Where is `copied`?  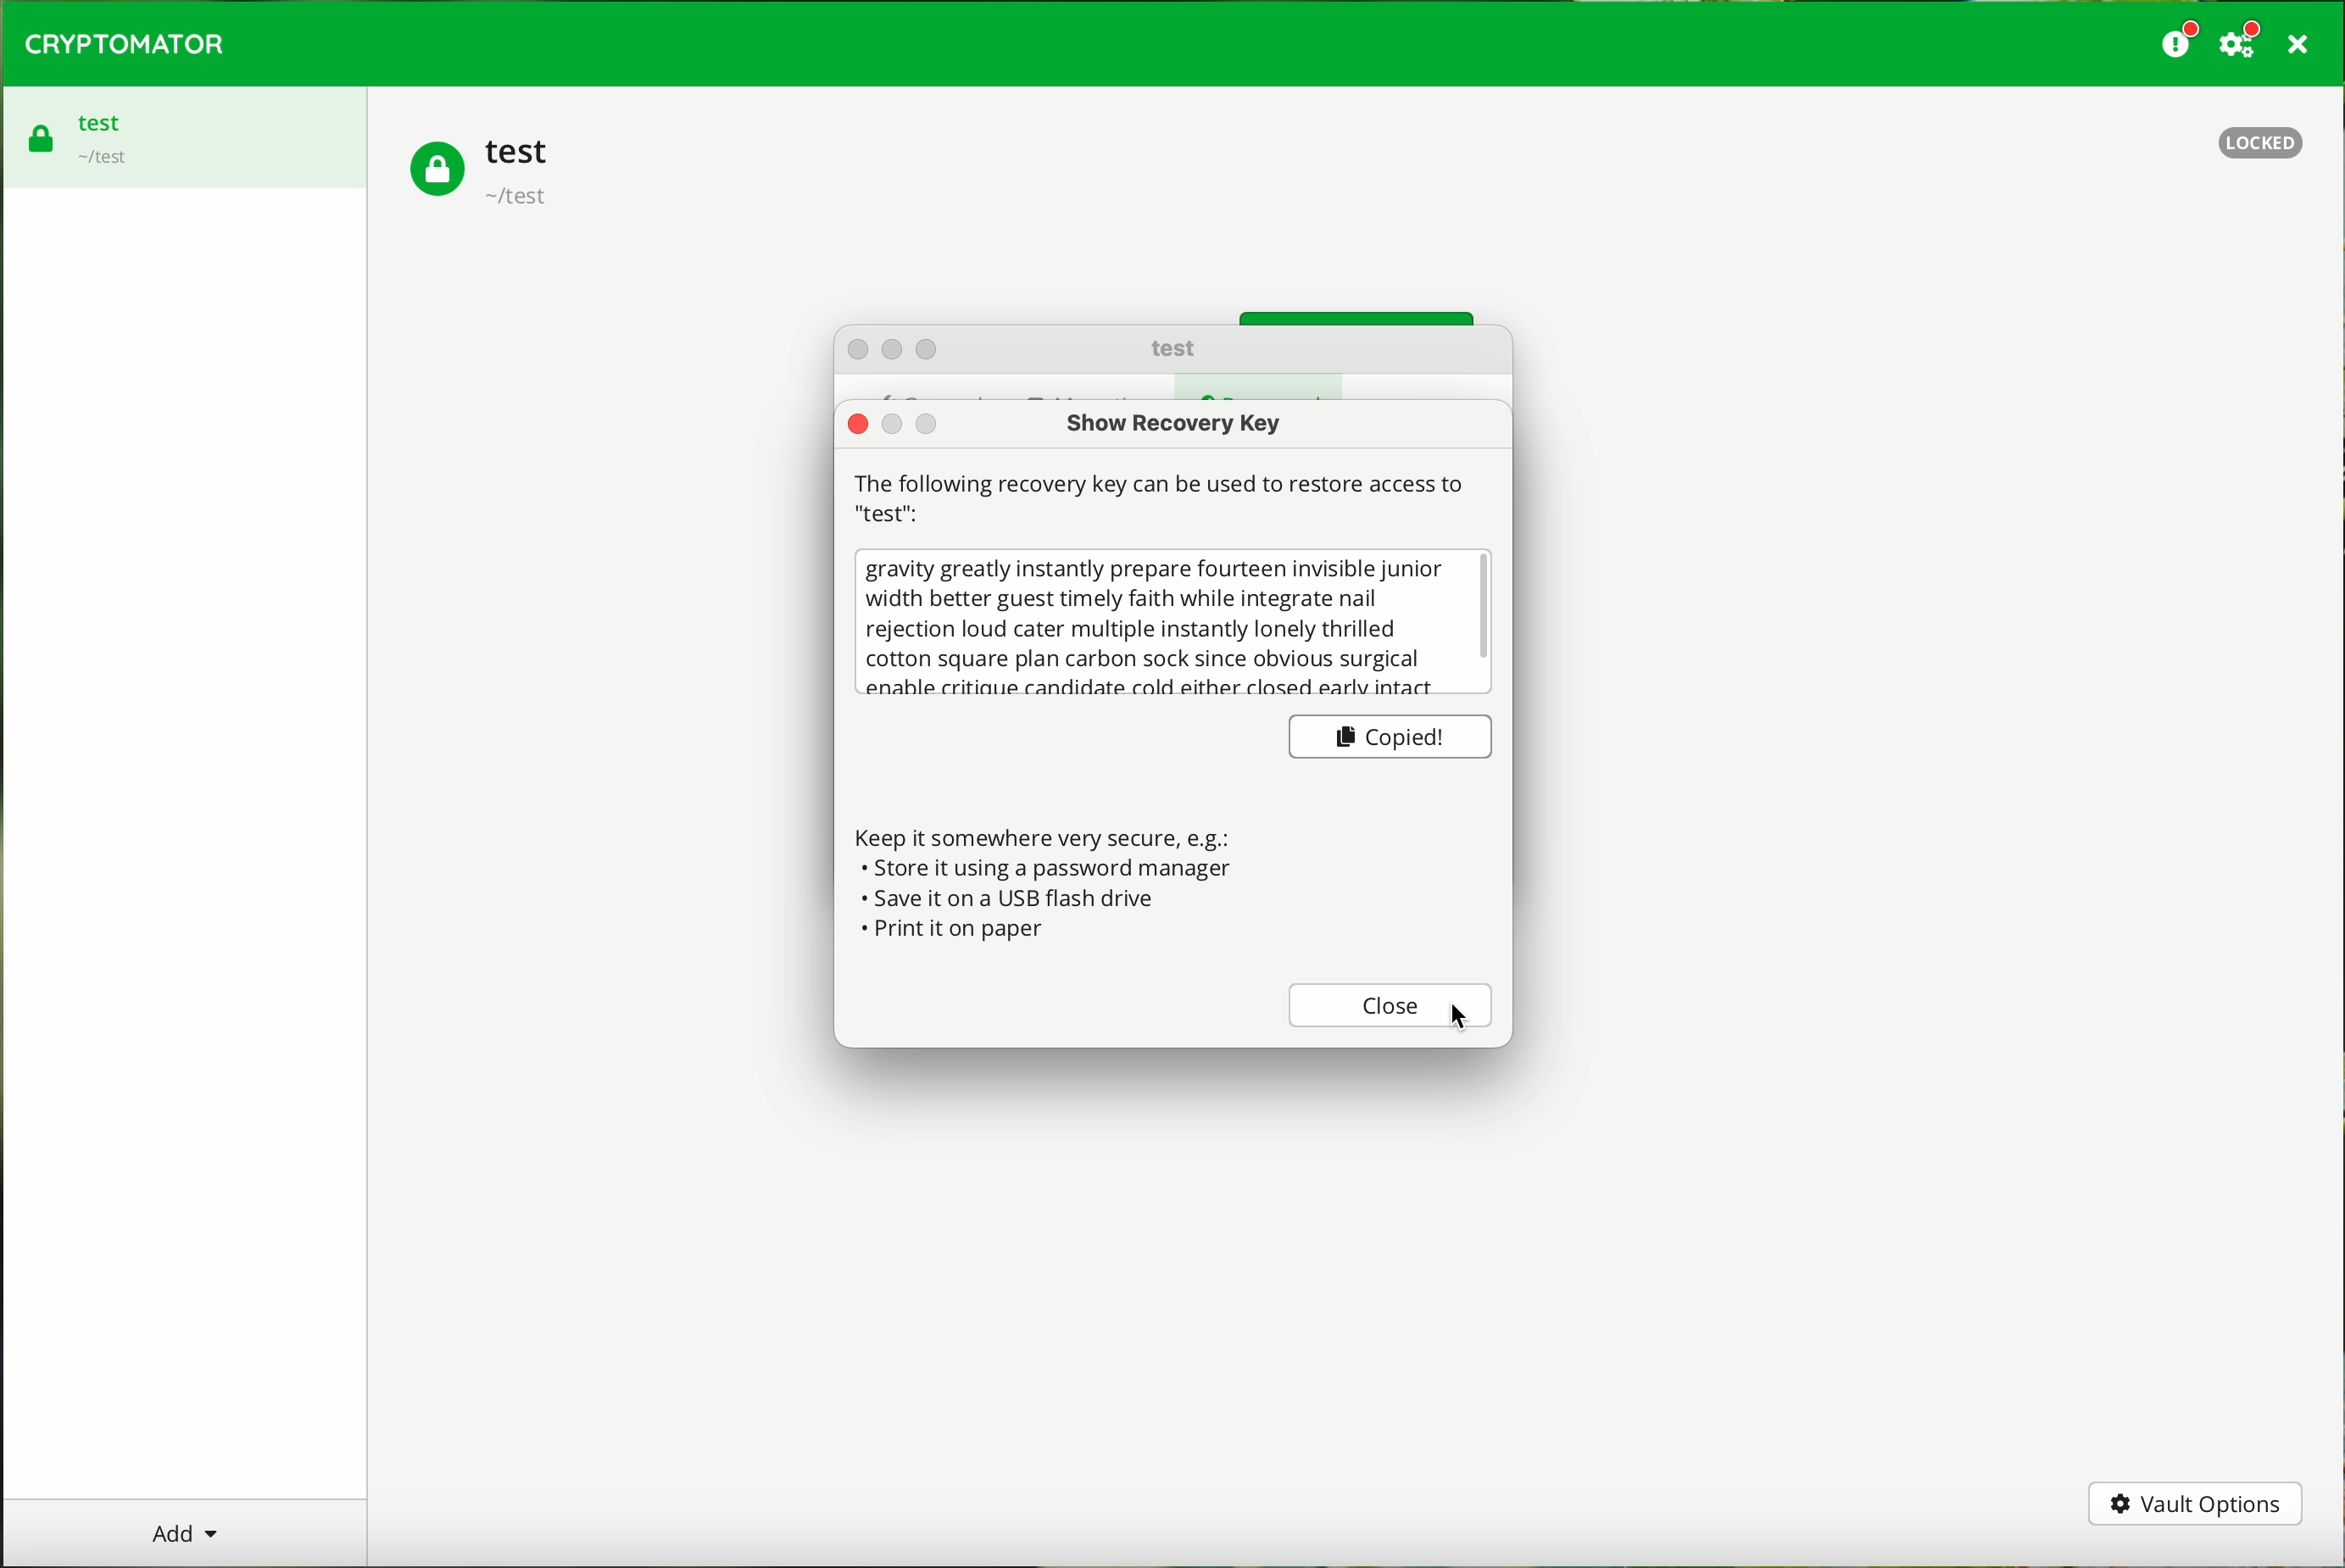
copied is located at coordinates (1392, 734).